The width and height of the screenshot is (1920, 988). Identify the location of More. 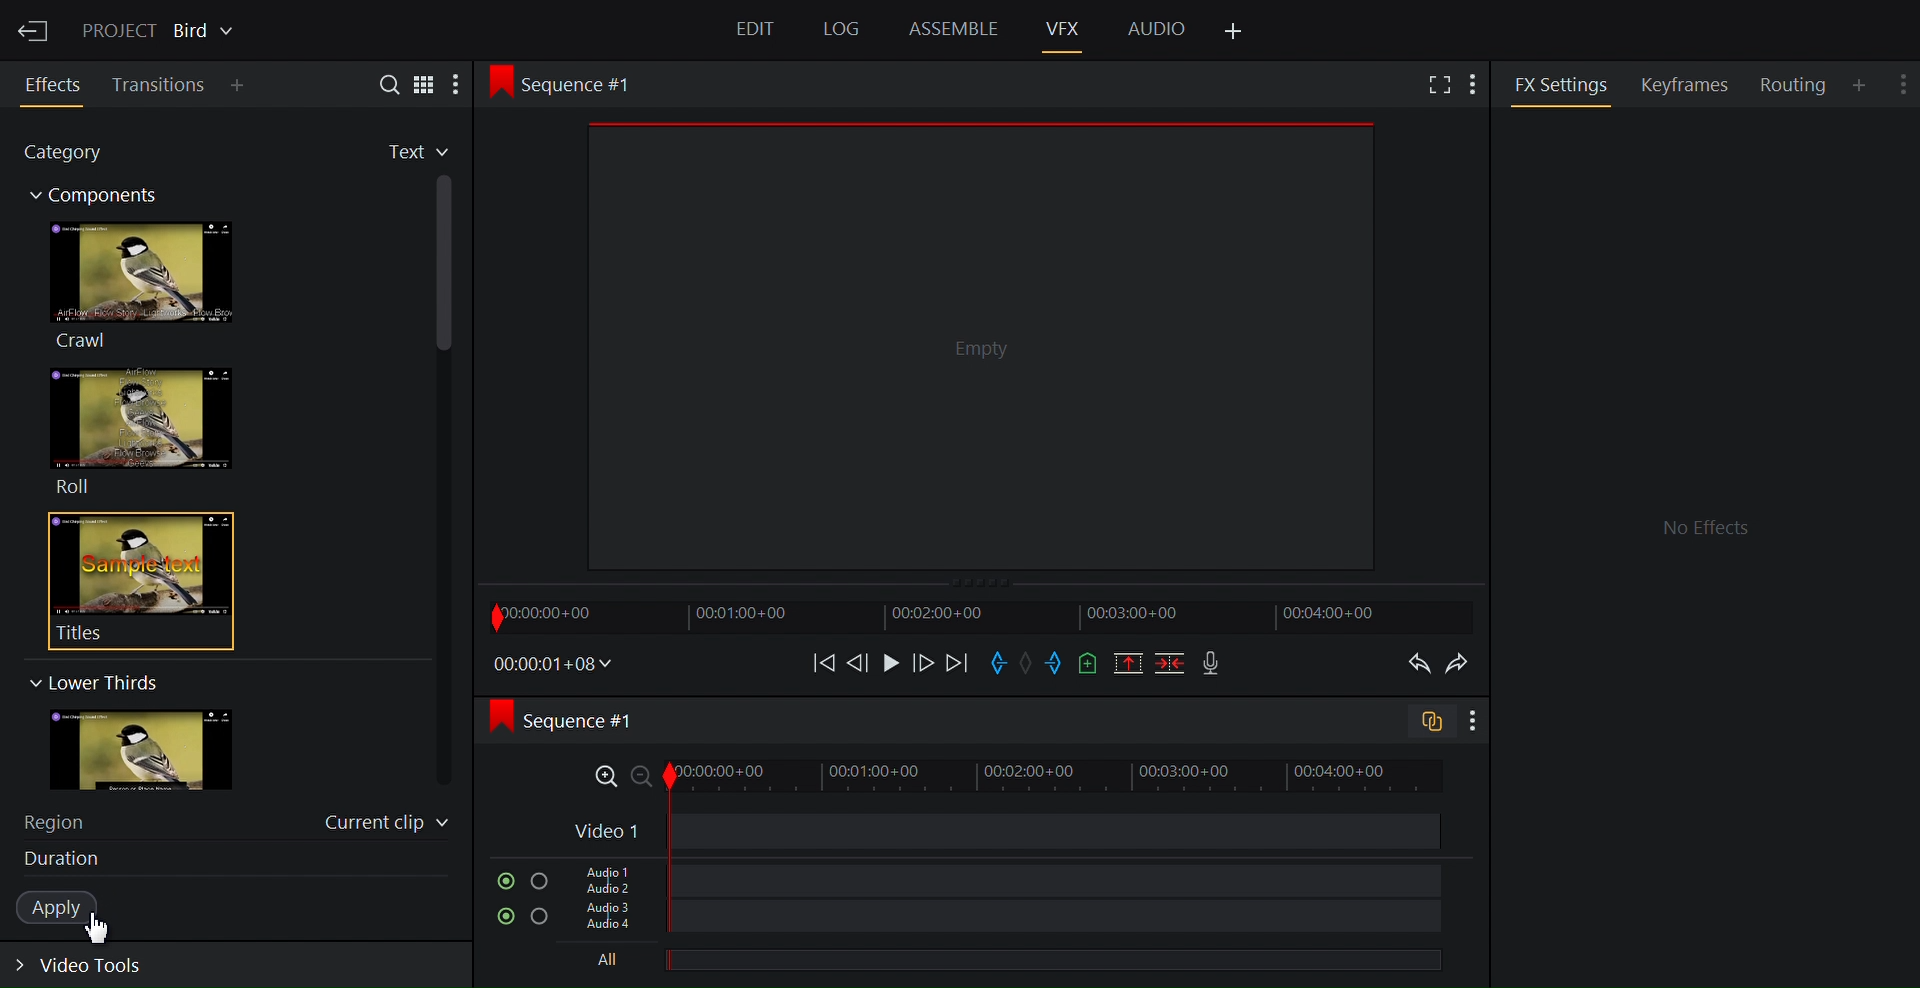
(463, 85).